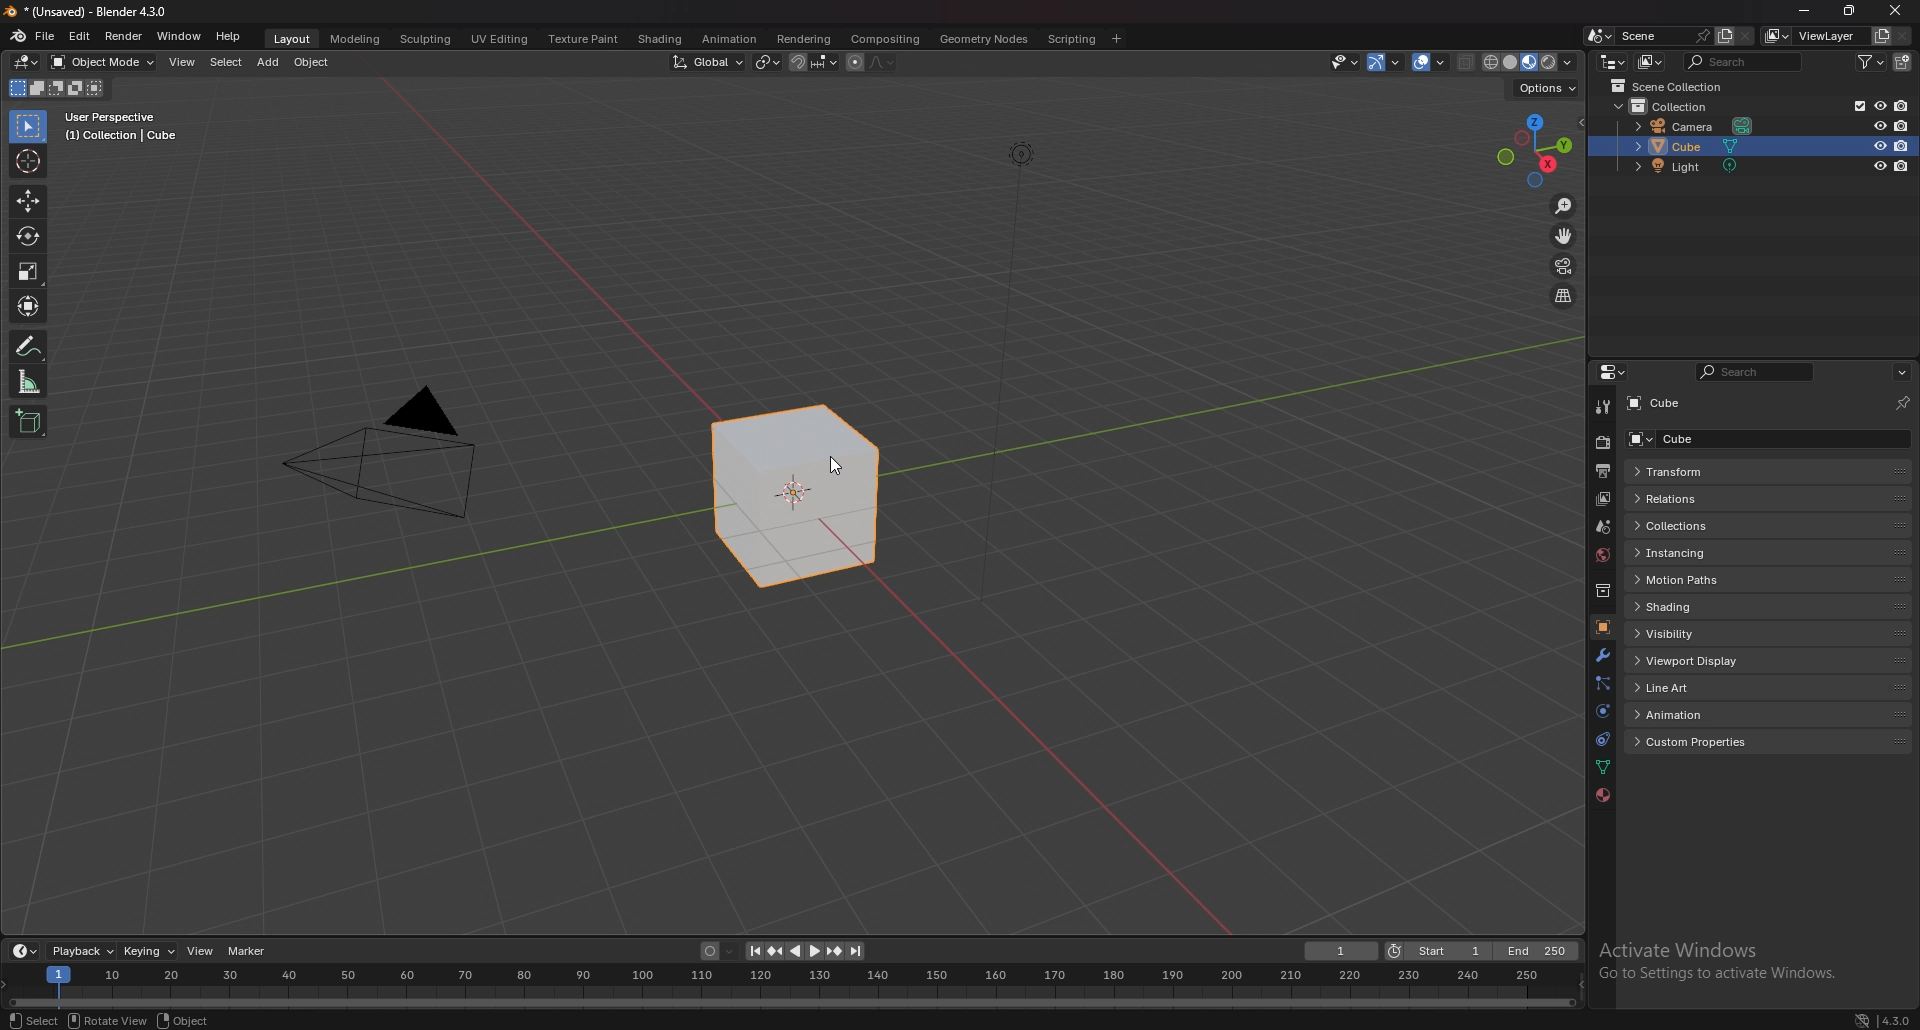 The width and height of the screenshot is (1920, 1030). What do you see at coordinates (856, 63) in the screenshot?
I see `proportional editing object` at bounding box center [856, 63].